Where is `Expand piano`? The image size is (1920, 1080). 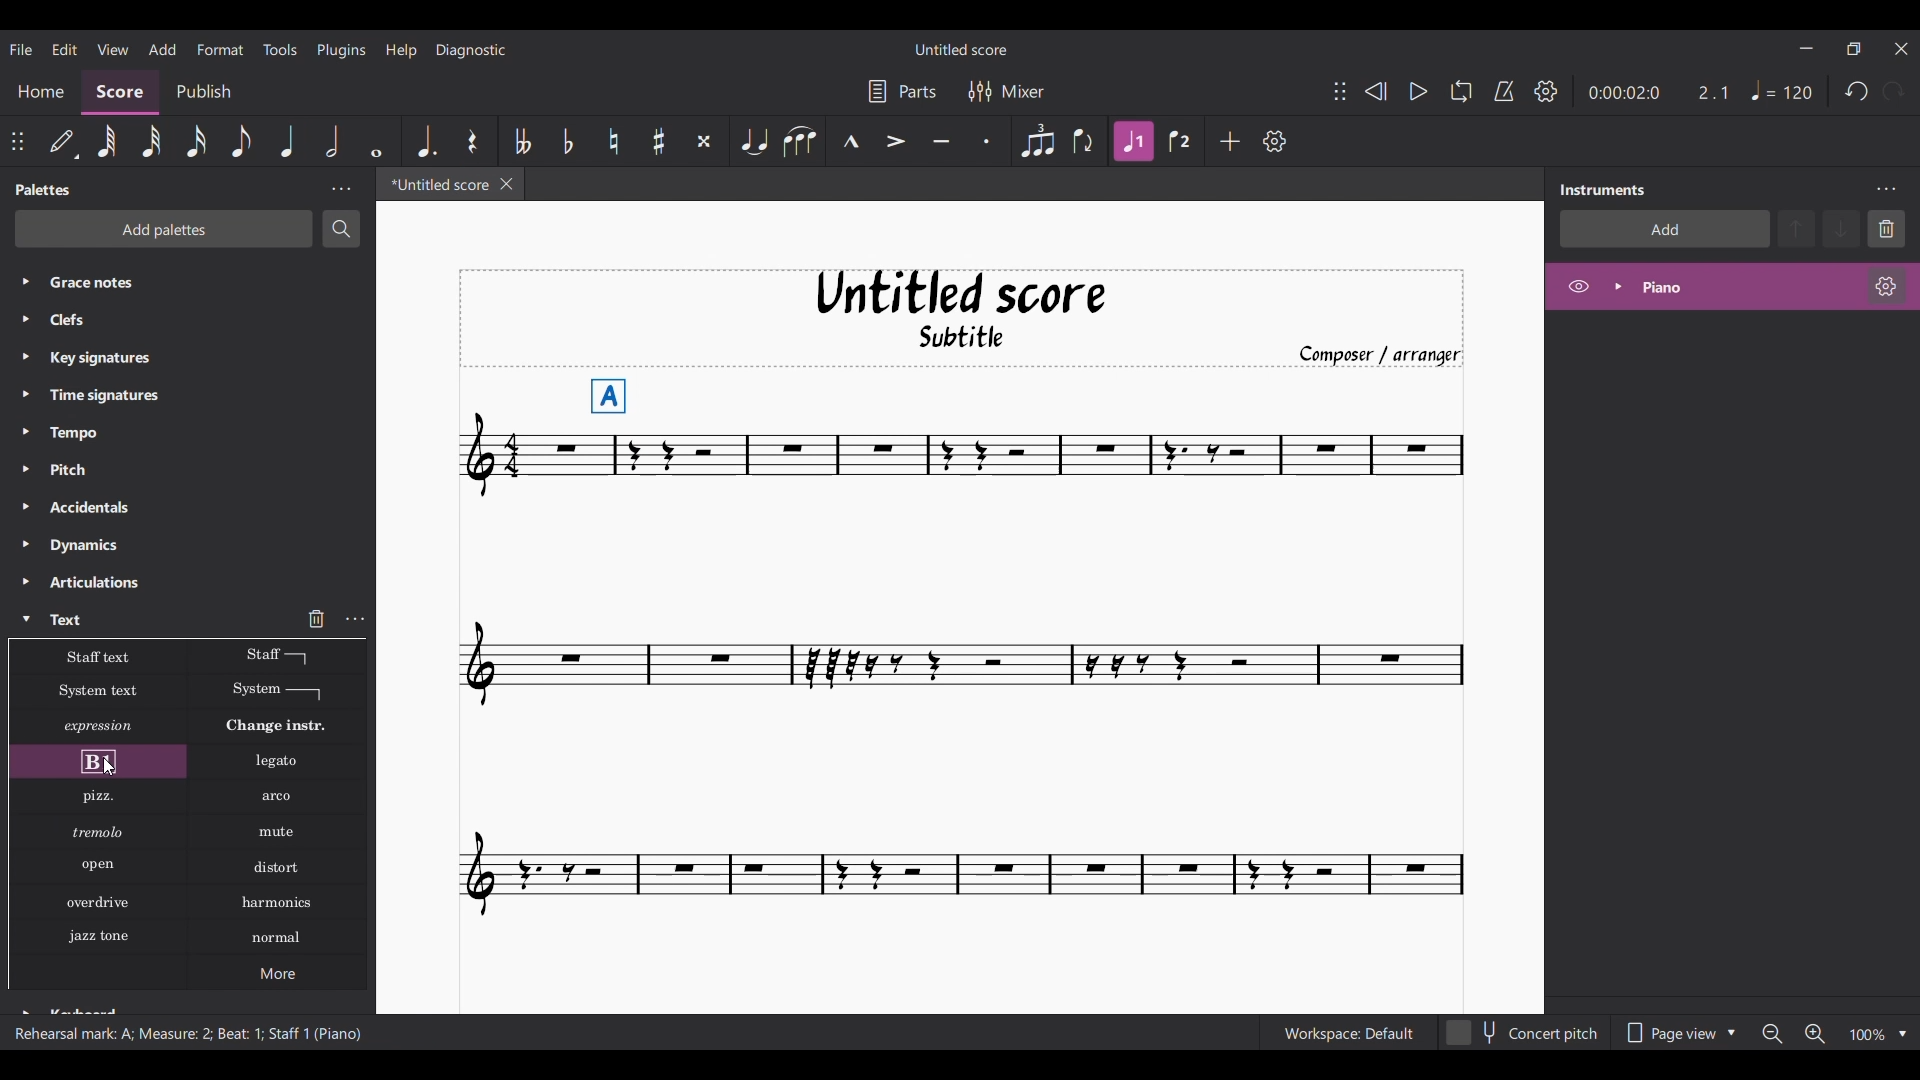
Expand piano is located at coordinates (1618, 286).